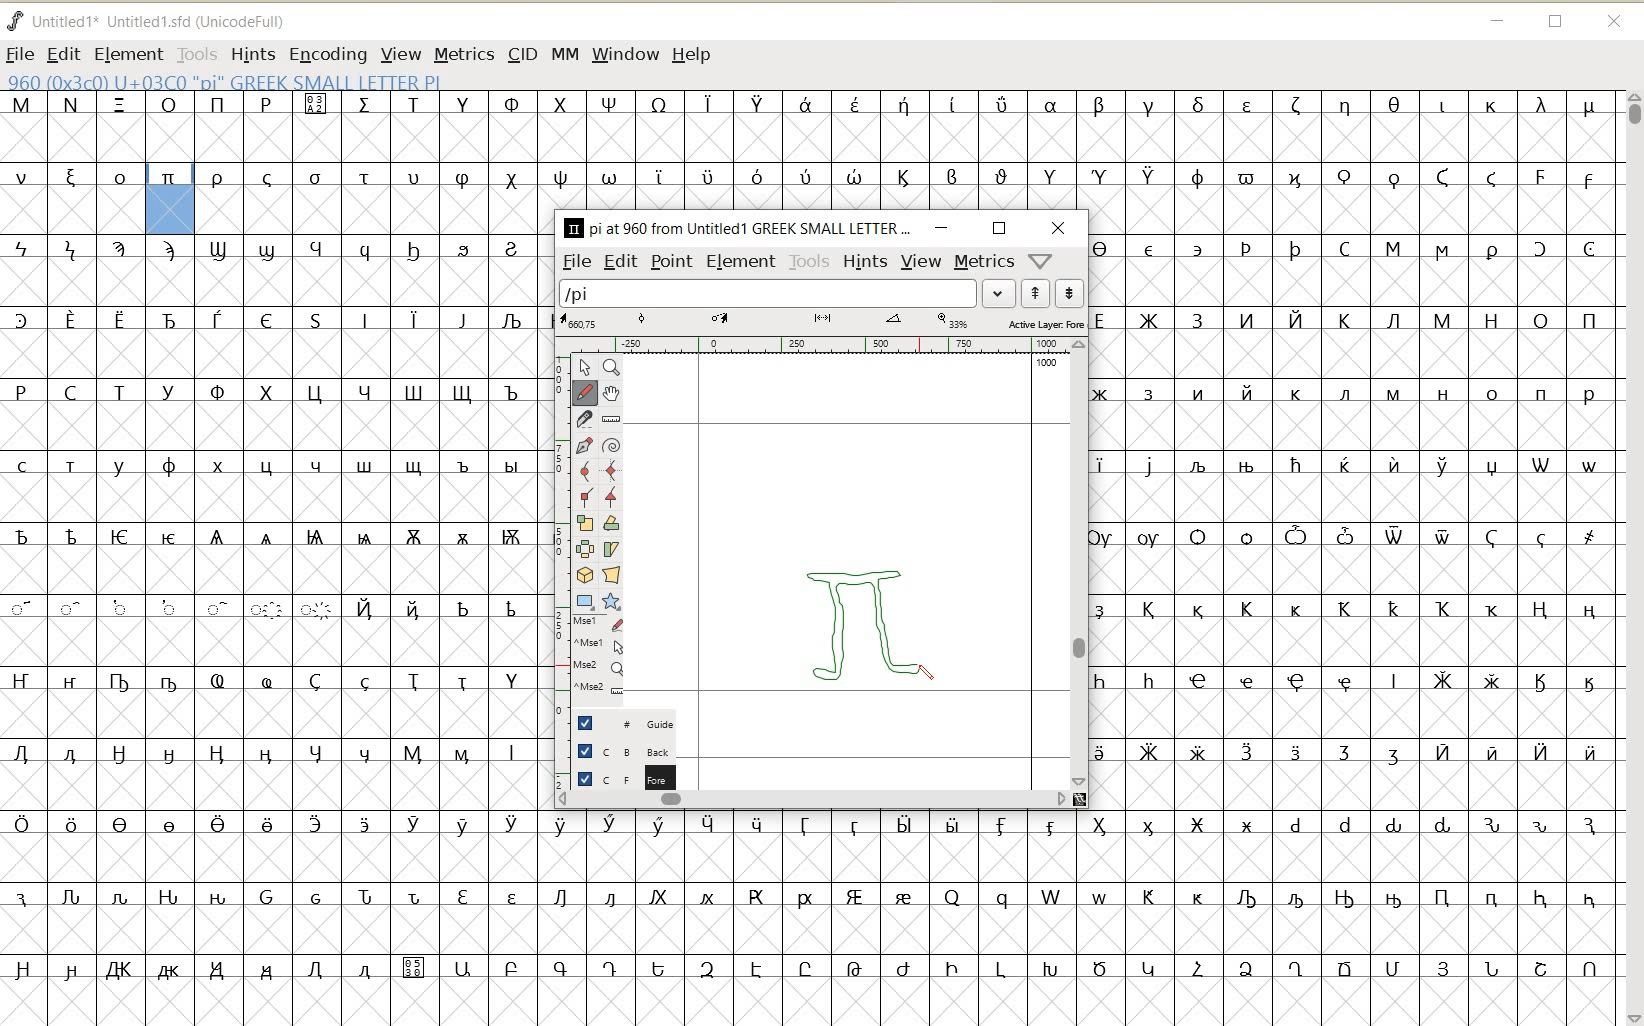 The image size is (1644, 1026). I want to click on RESTORE, so click(1001, 228).